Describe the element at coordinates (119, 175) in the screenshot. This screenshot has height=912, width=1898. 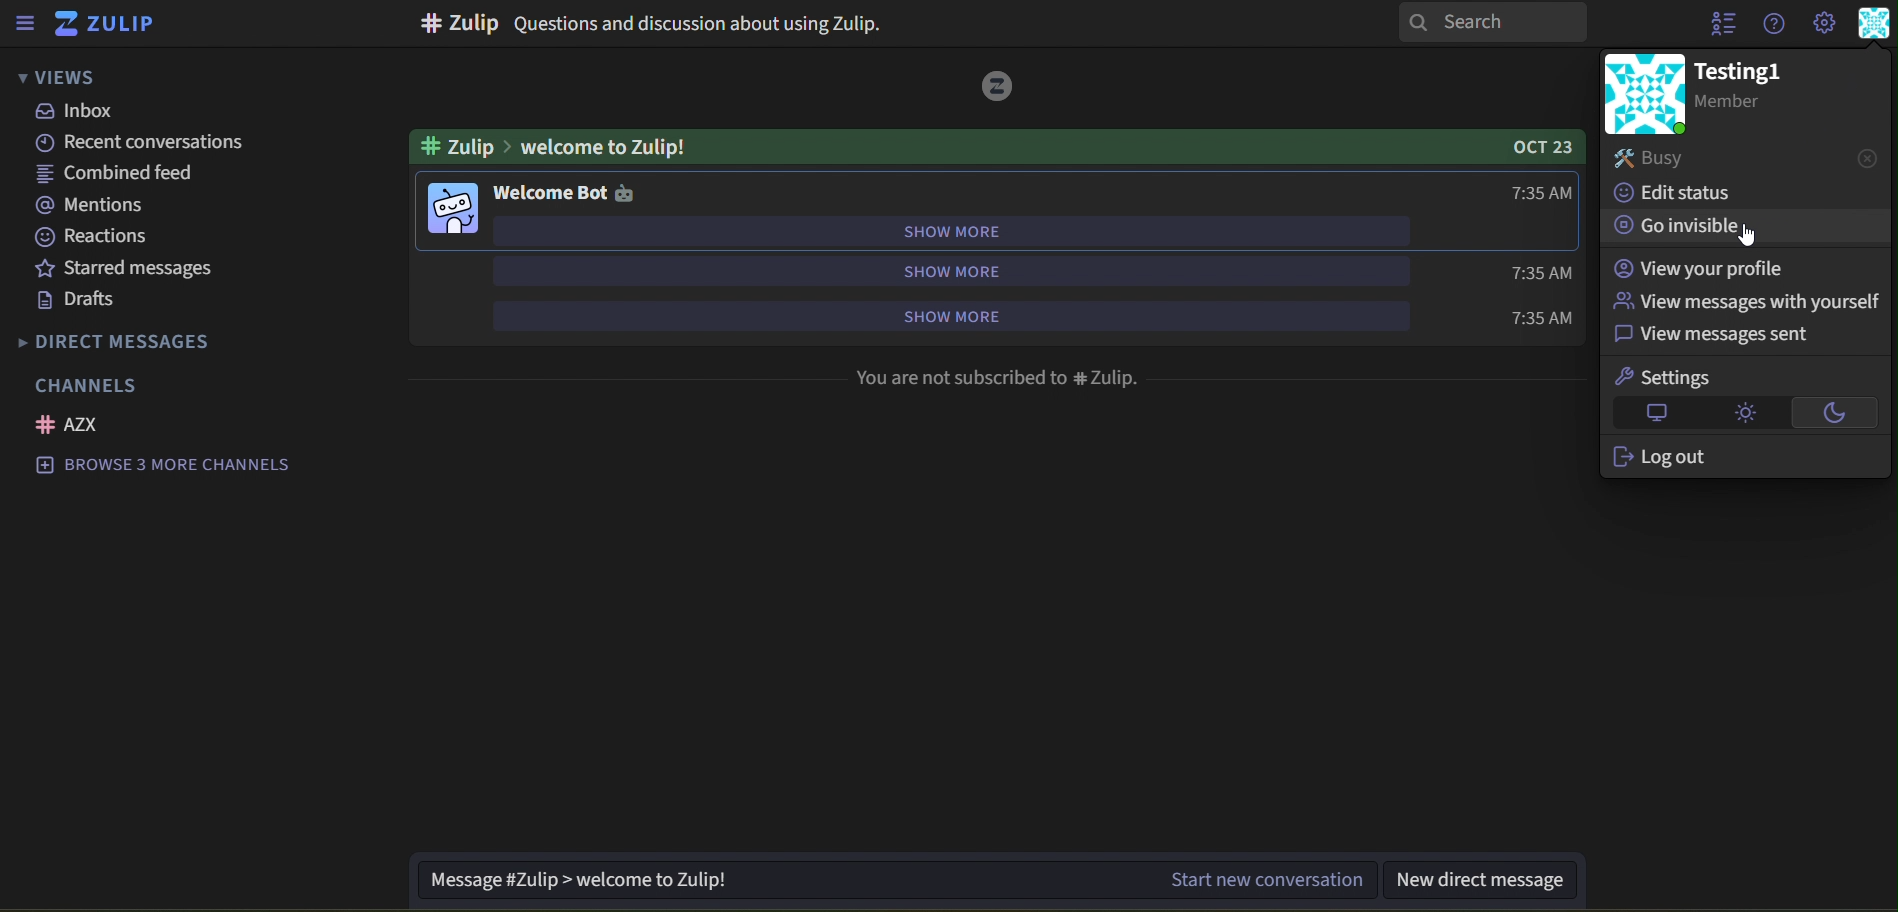
I see `combined feed` at that location.